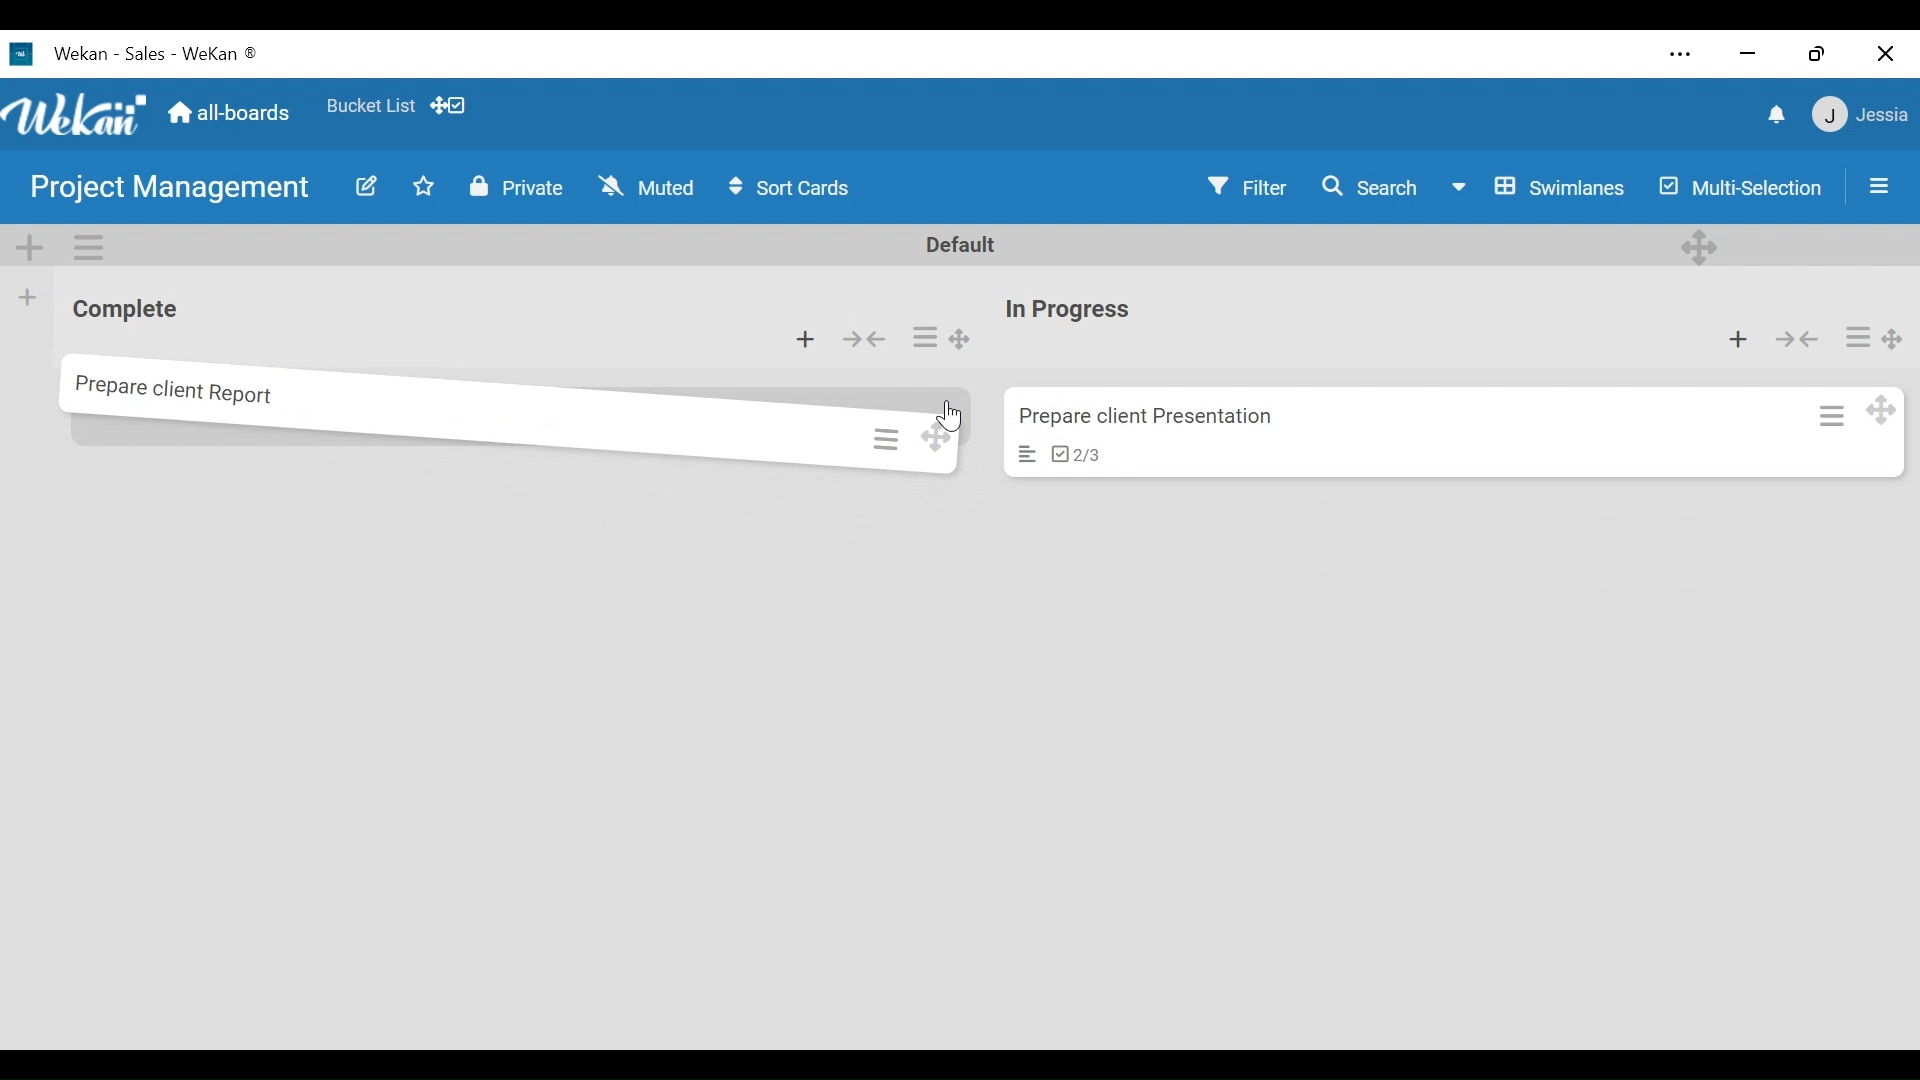 This screenshot has width=1920, height=1080. Describe the element at coordinates (950, 439) in the screenshot. I see `Desktop drag handles` at that location.